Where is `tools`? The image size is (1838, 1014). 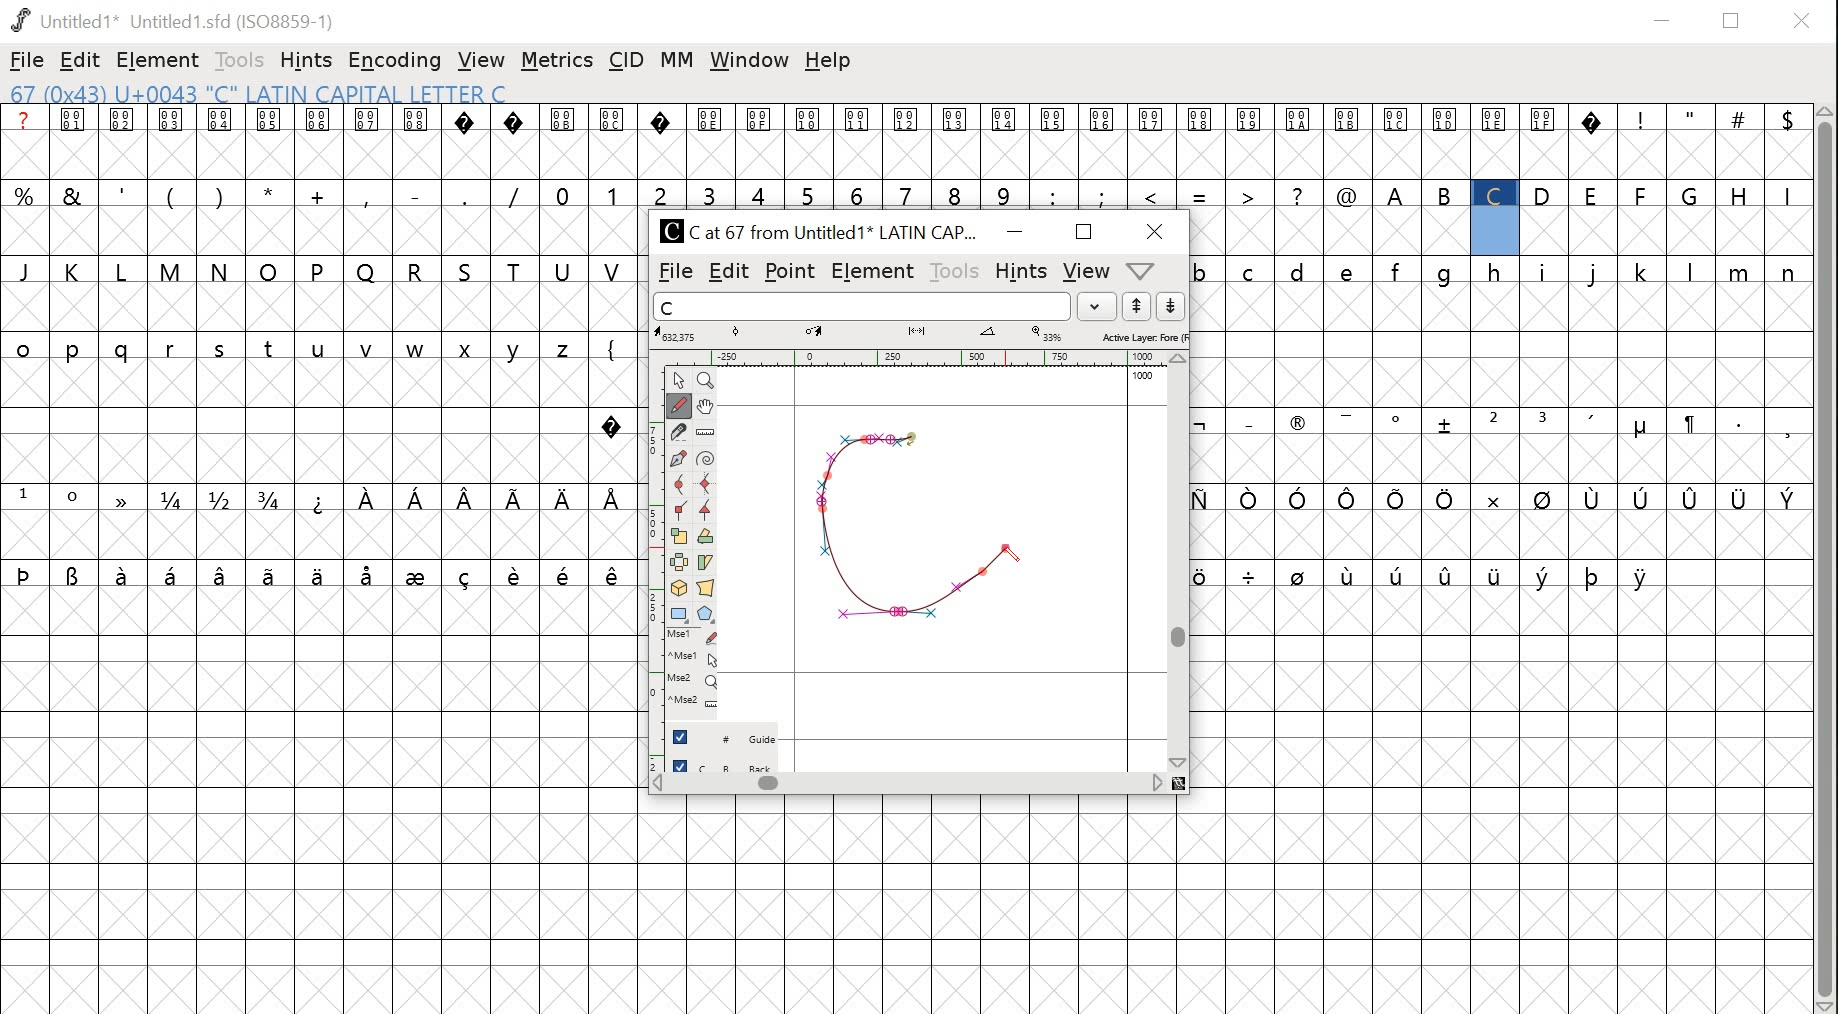
tools is located at coordinates (956, 268).